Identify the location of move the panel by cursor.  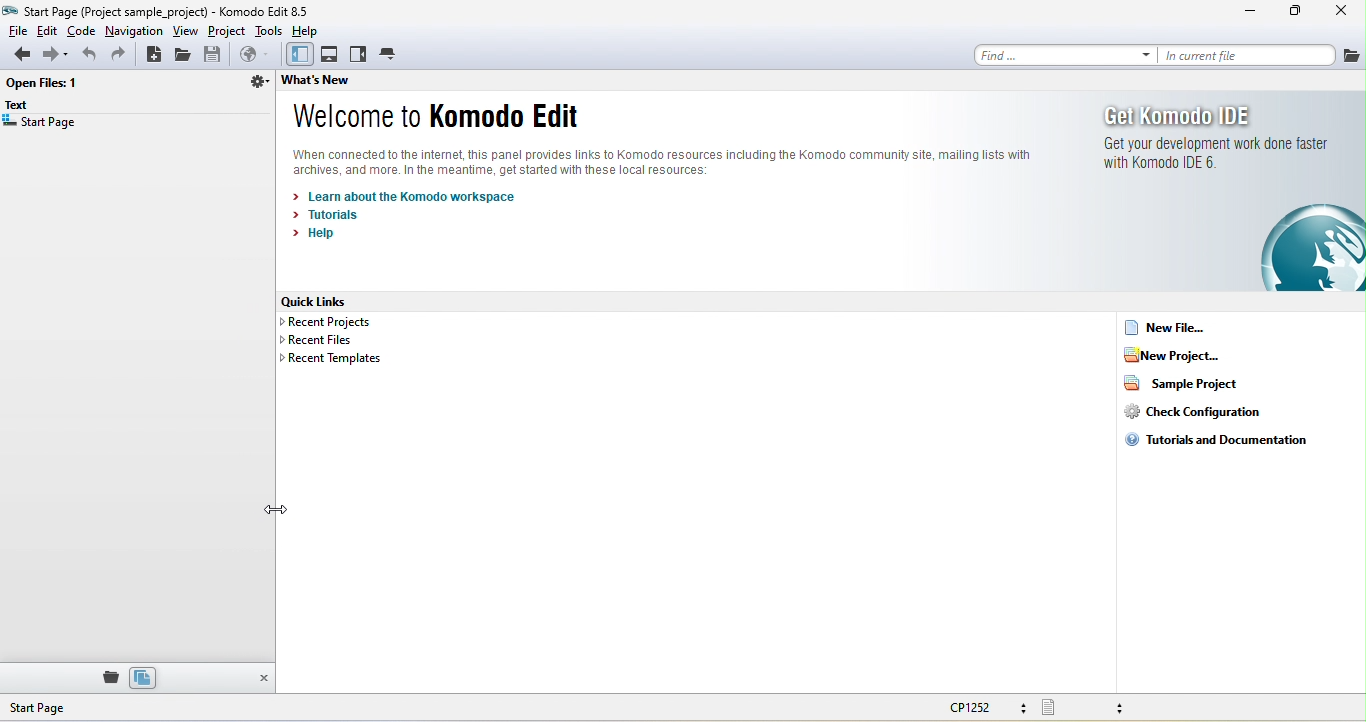
(285, 508).